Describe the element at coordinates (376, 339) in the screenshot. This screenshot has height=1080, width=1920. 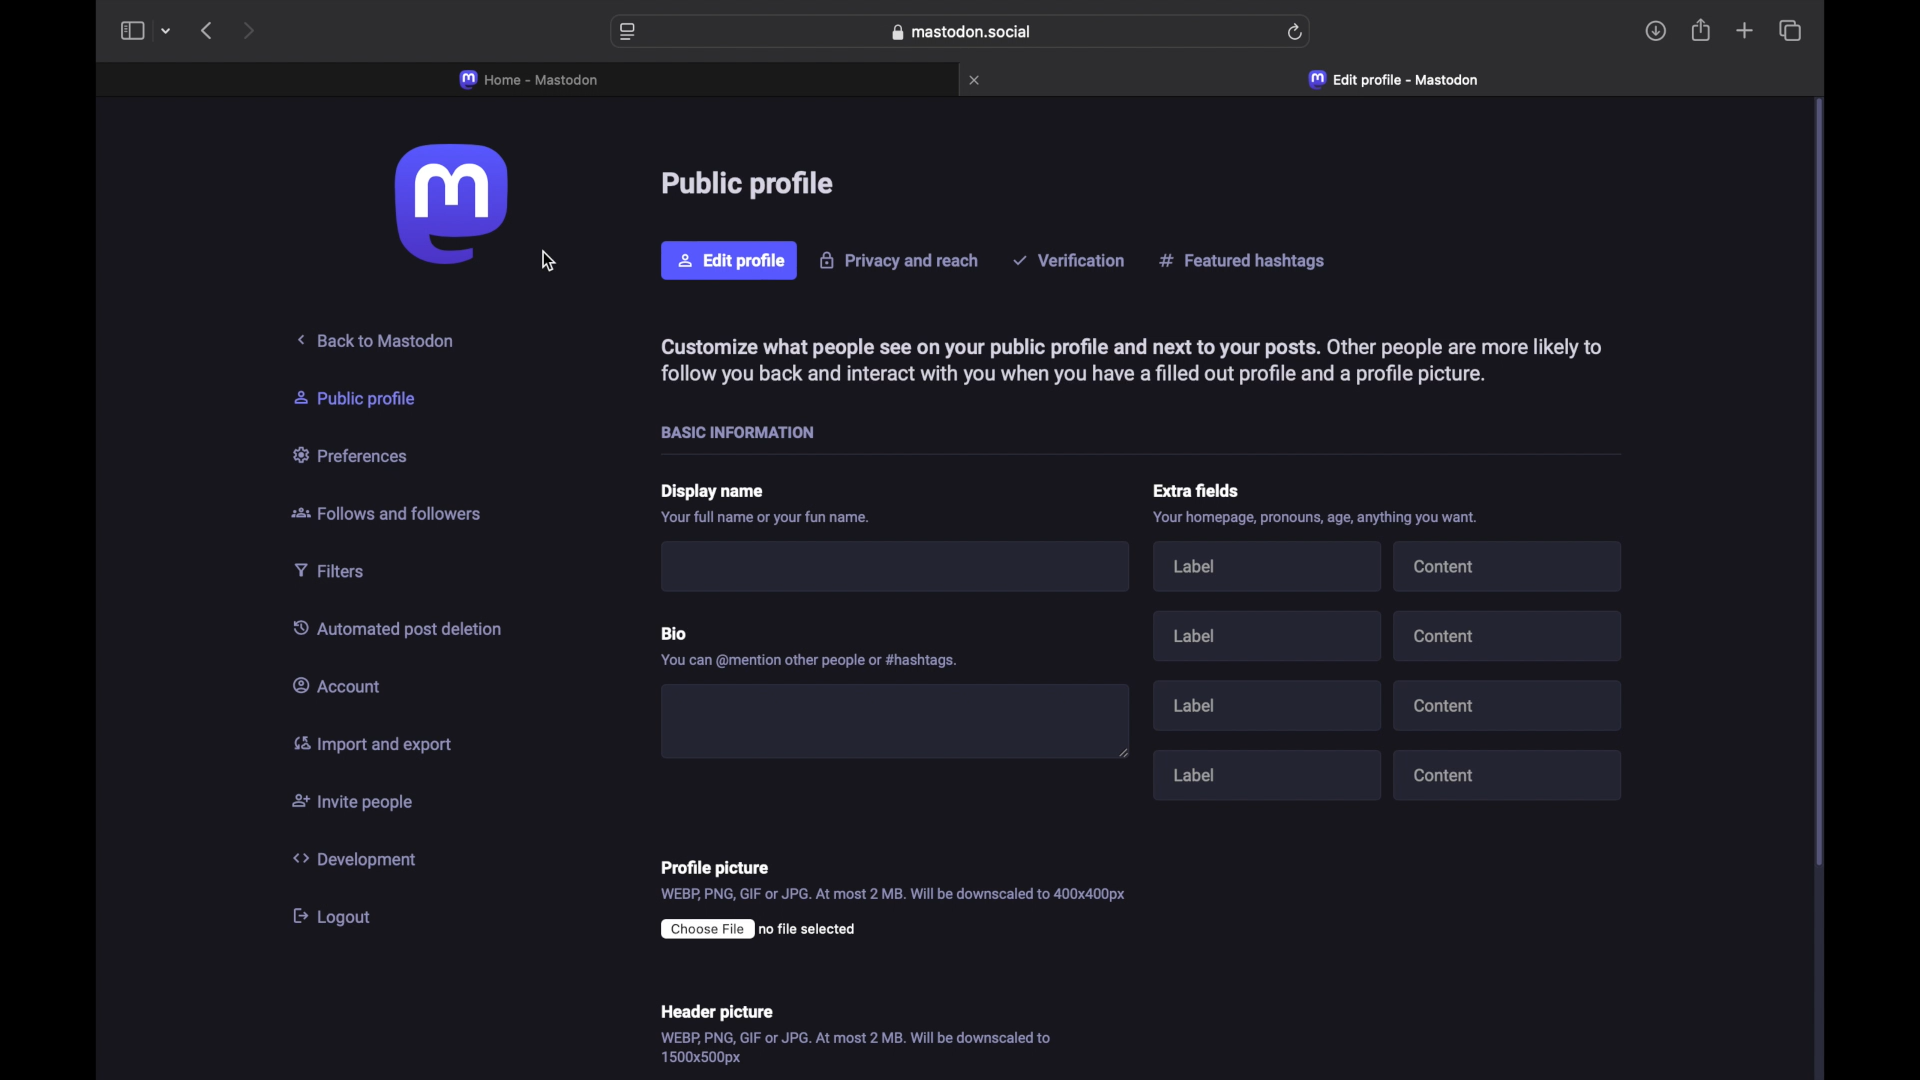
I see `back to mastodon` at that location.